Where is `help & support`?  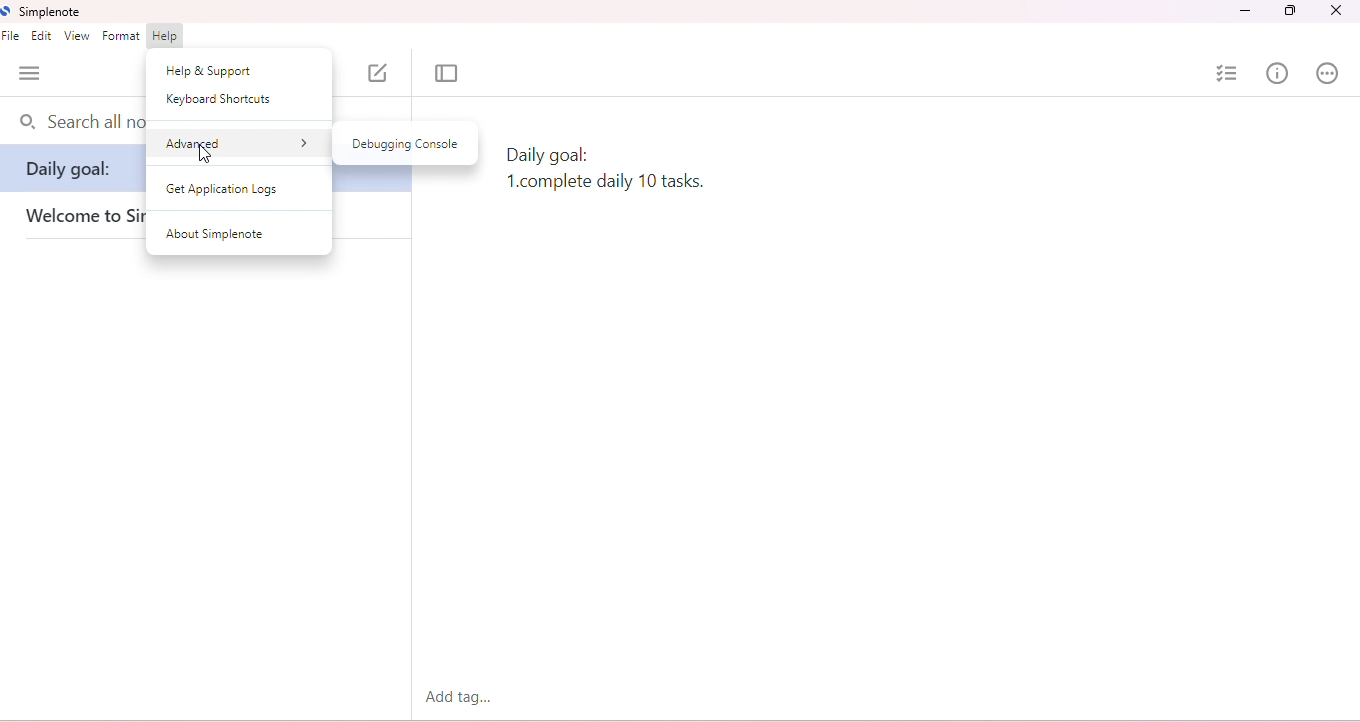
help & support is located at coordinates (211, 69).